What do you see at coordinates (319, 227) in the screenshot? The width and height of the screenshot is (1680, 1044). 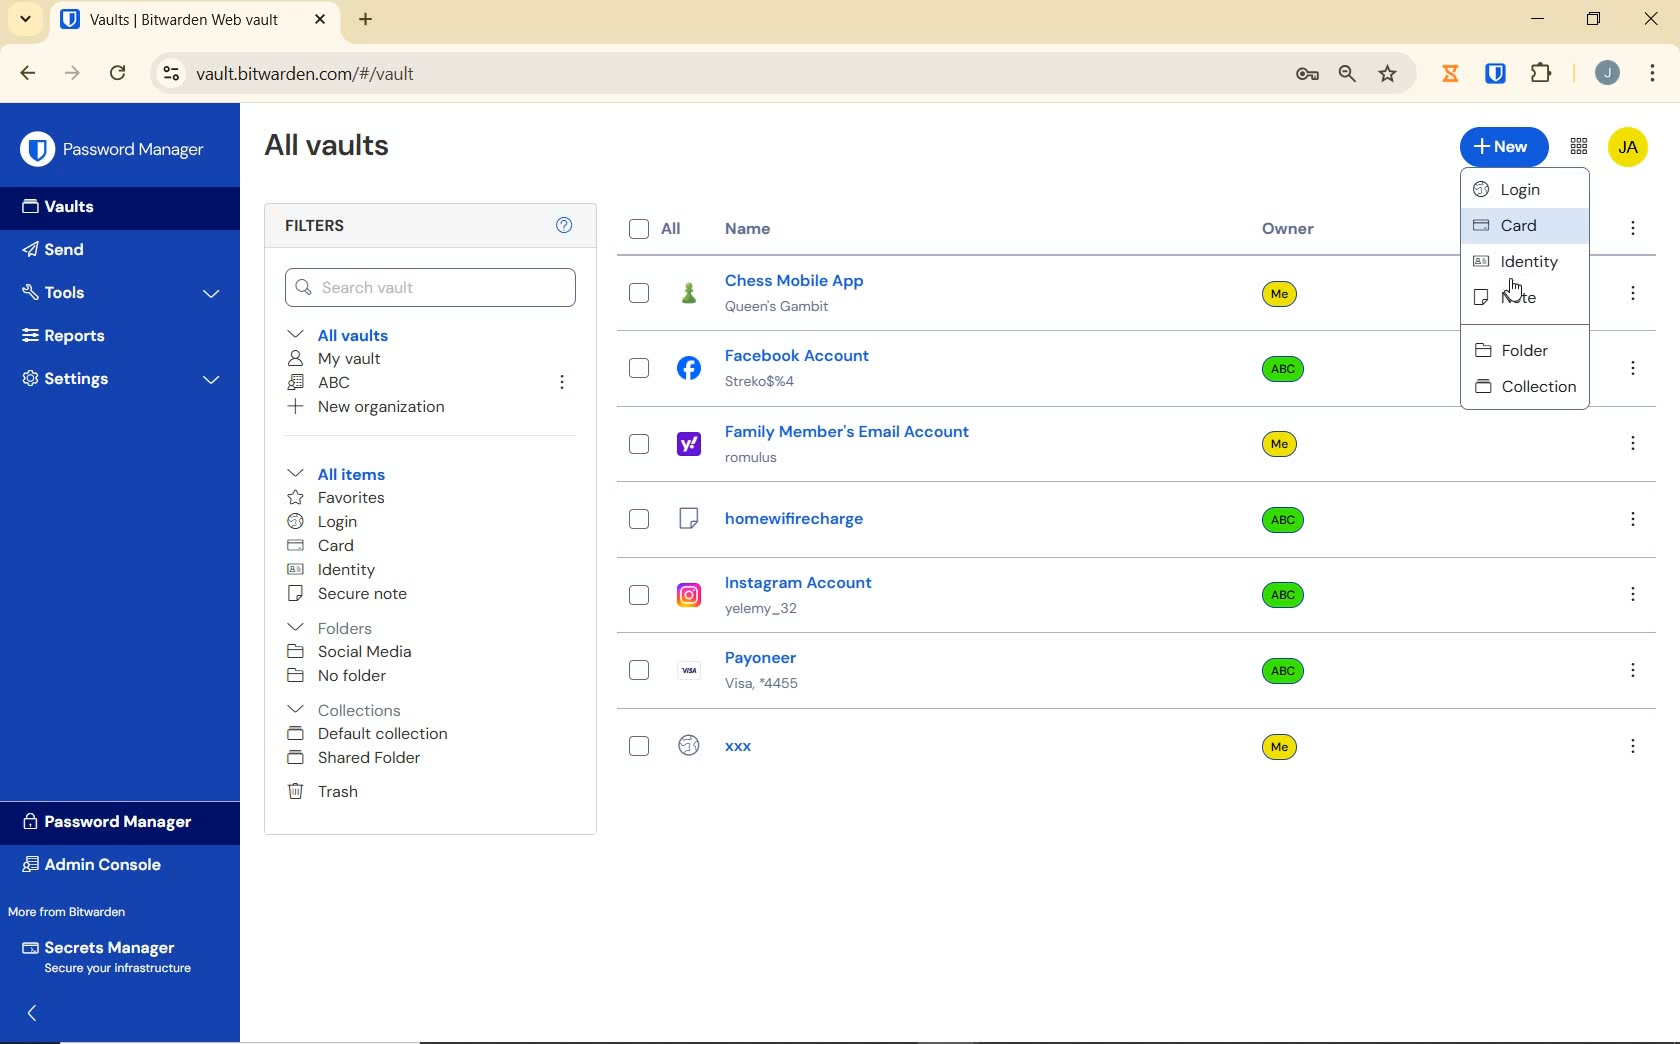 I see `Filters` at bounding box center [319, 227].